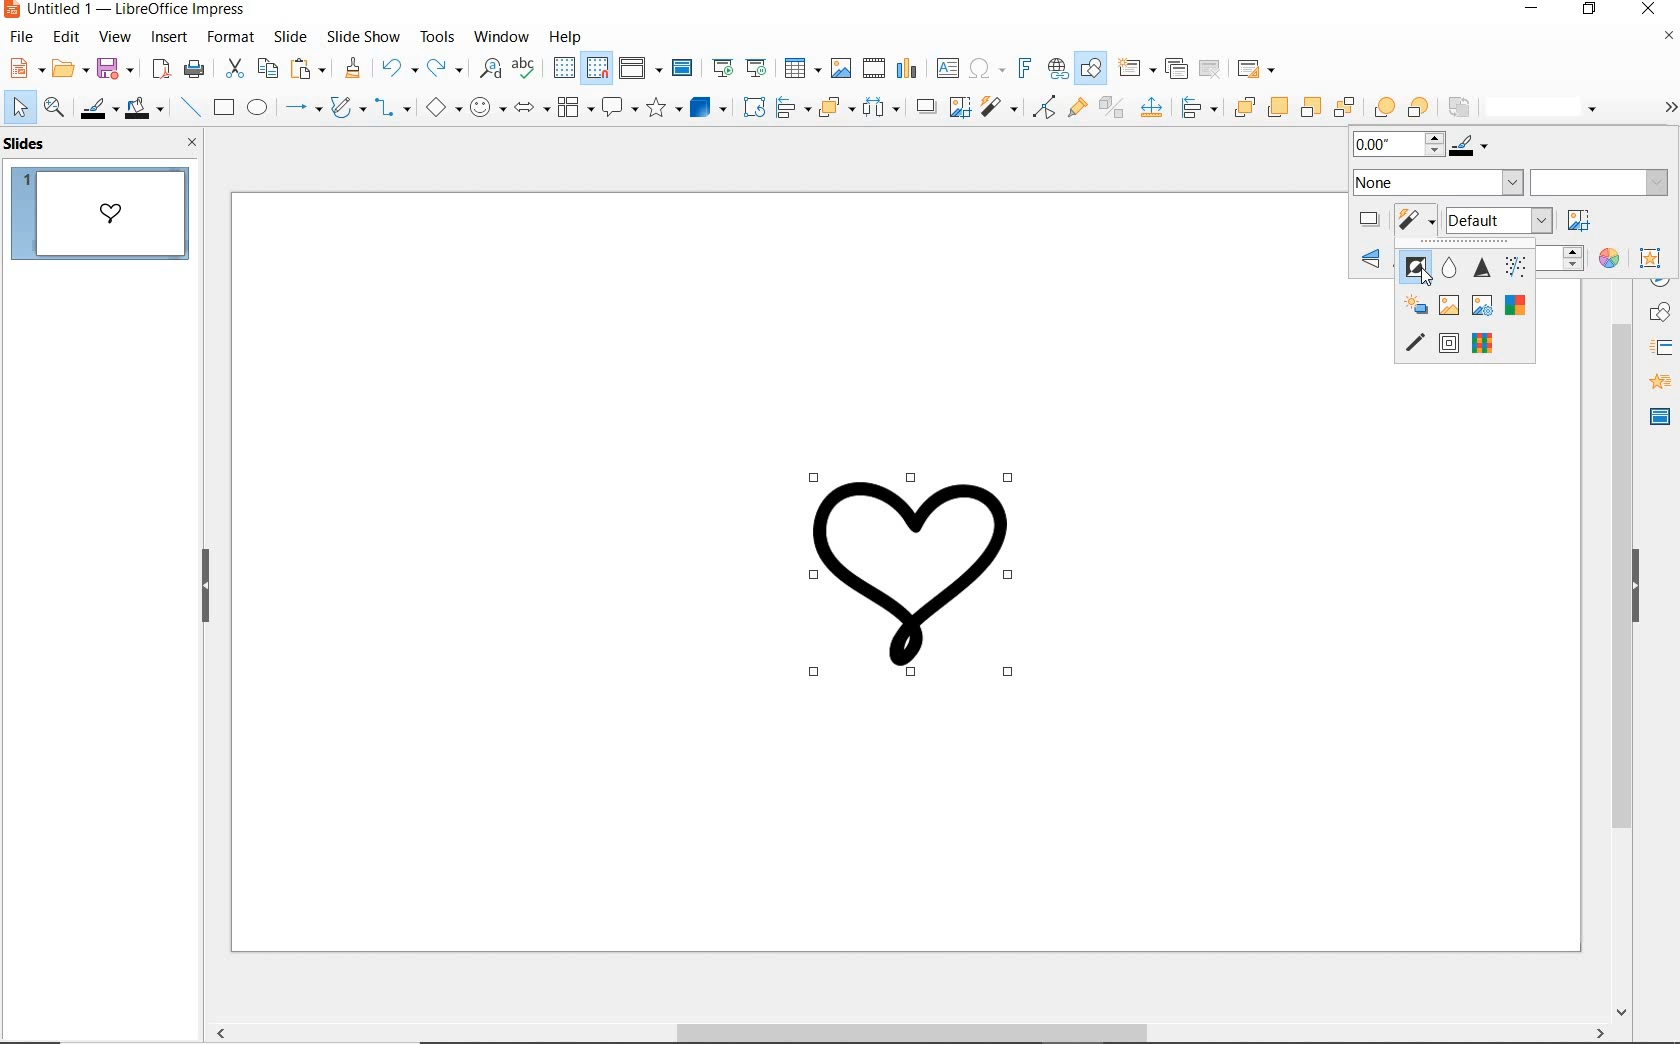 Image resolution: width=1680 pixels, height=1044 pixels. I want to click on cut, so click(233, 67).